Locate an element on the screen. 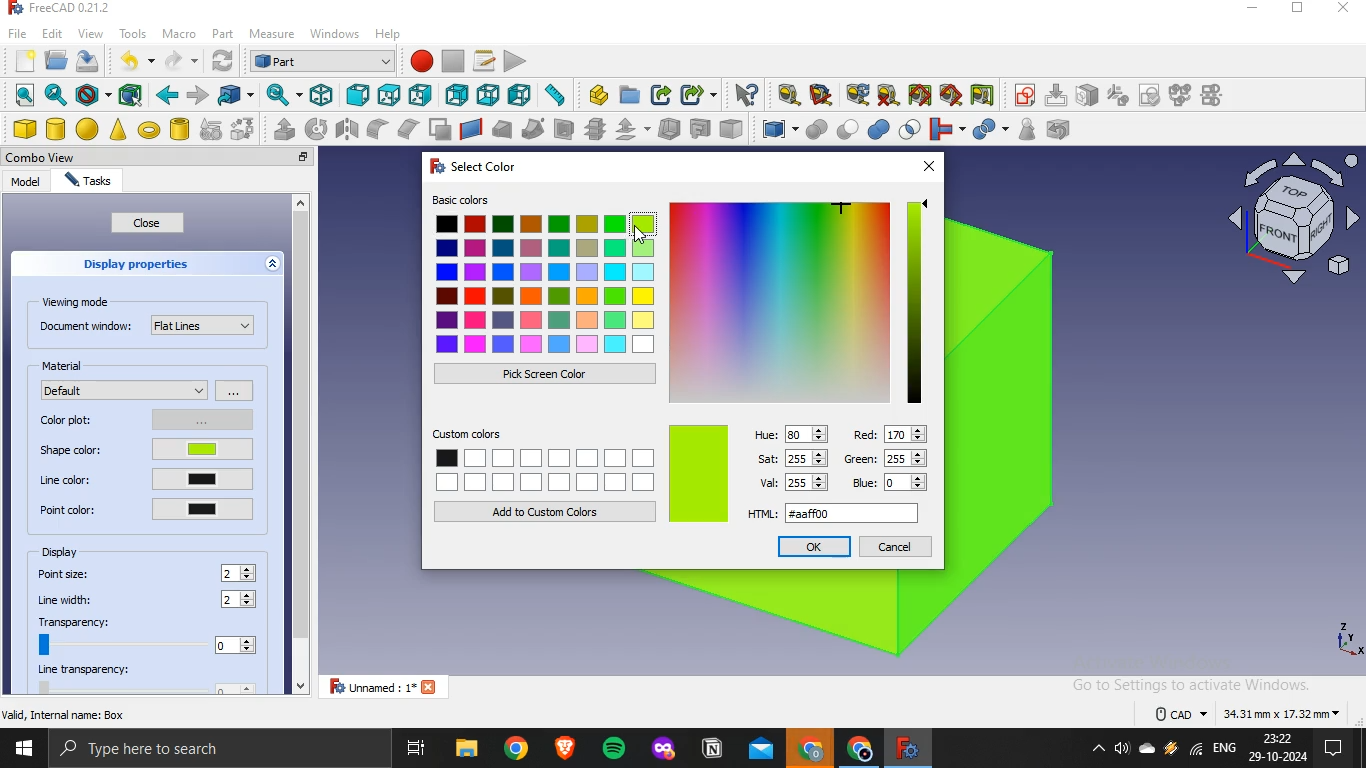 Image resolution: width=1366 pixels, height=768 pixels. val is located at coordinates (792, 481).